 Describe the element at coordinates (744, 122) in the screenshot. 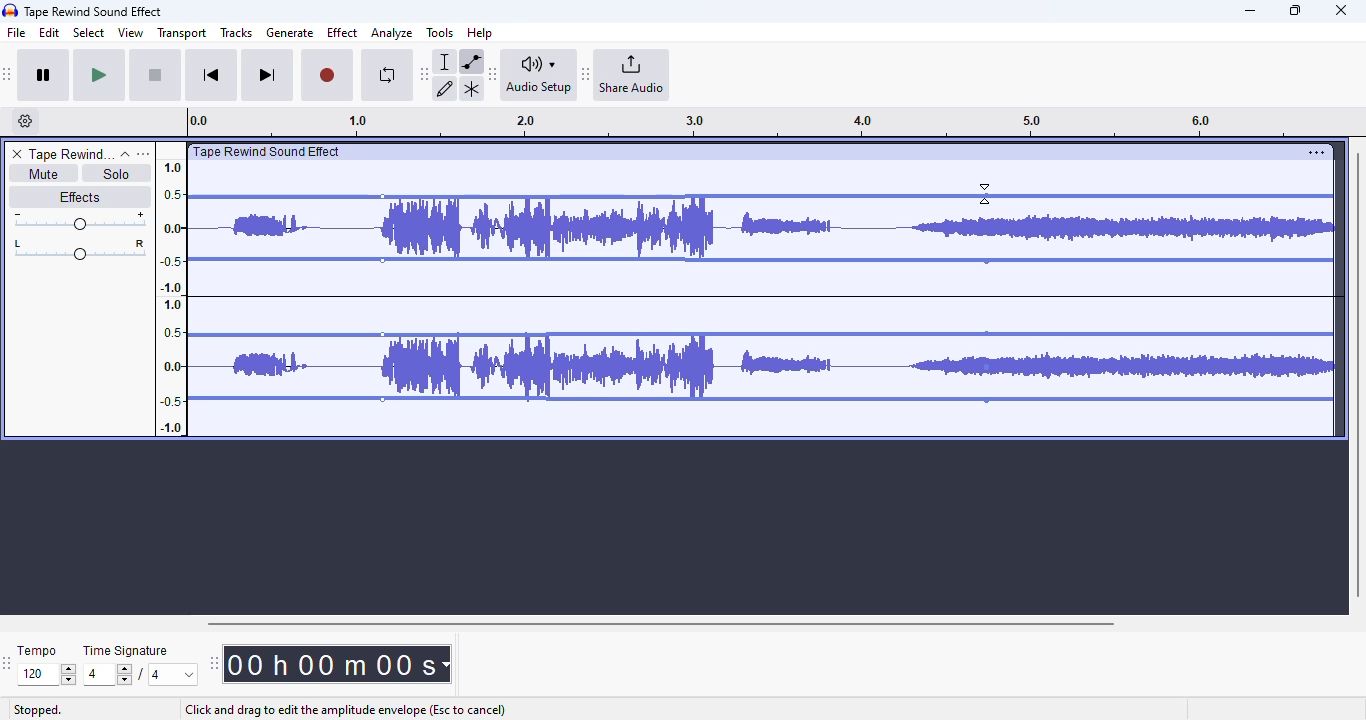

I see `Track timeline` at that location.